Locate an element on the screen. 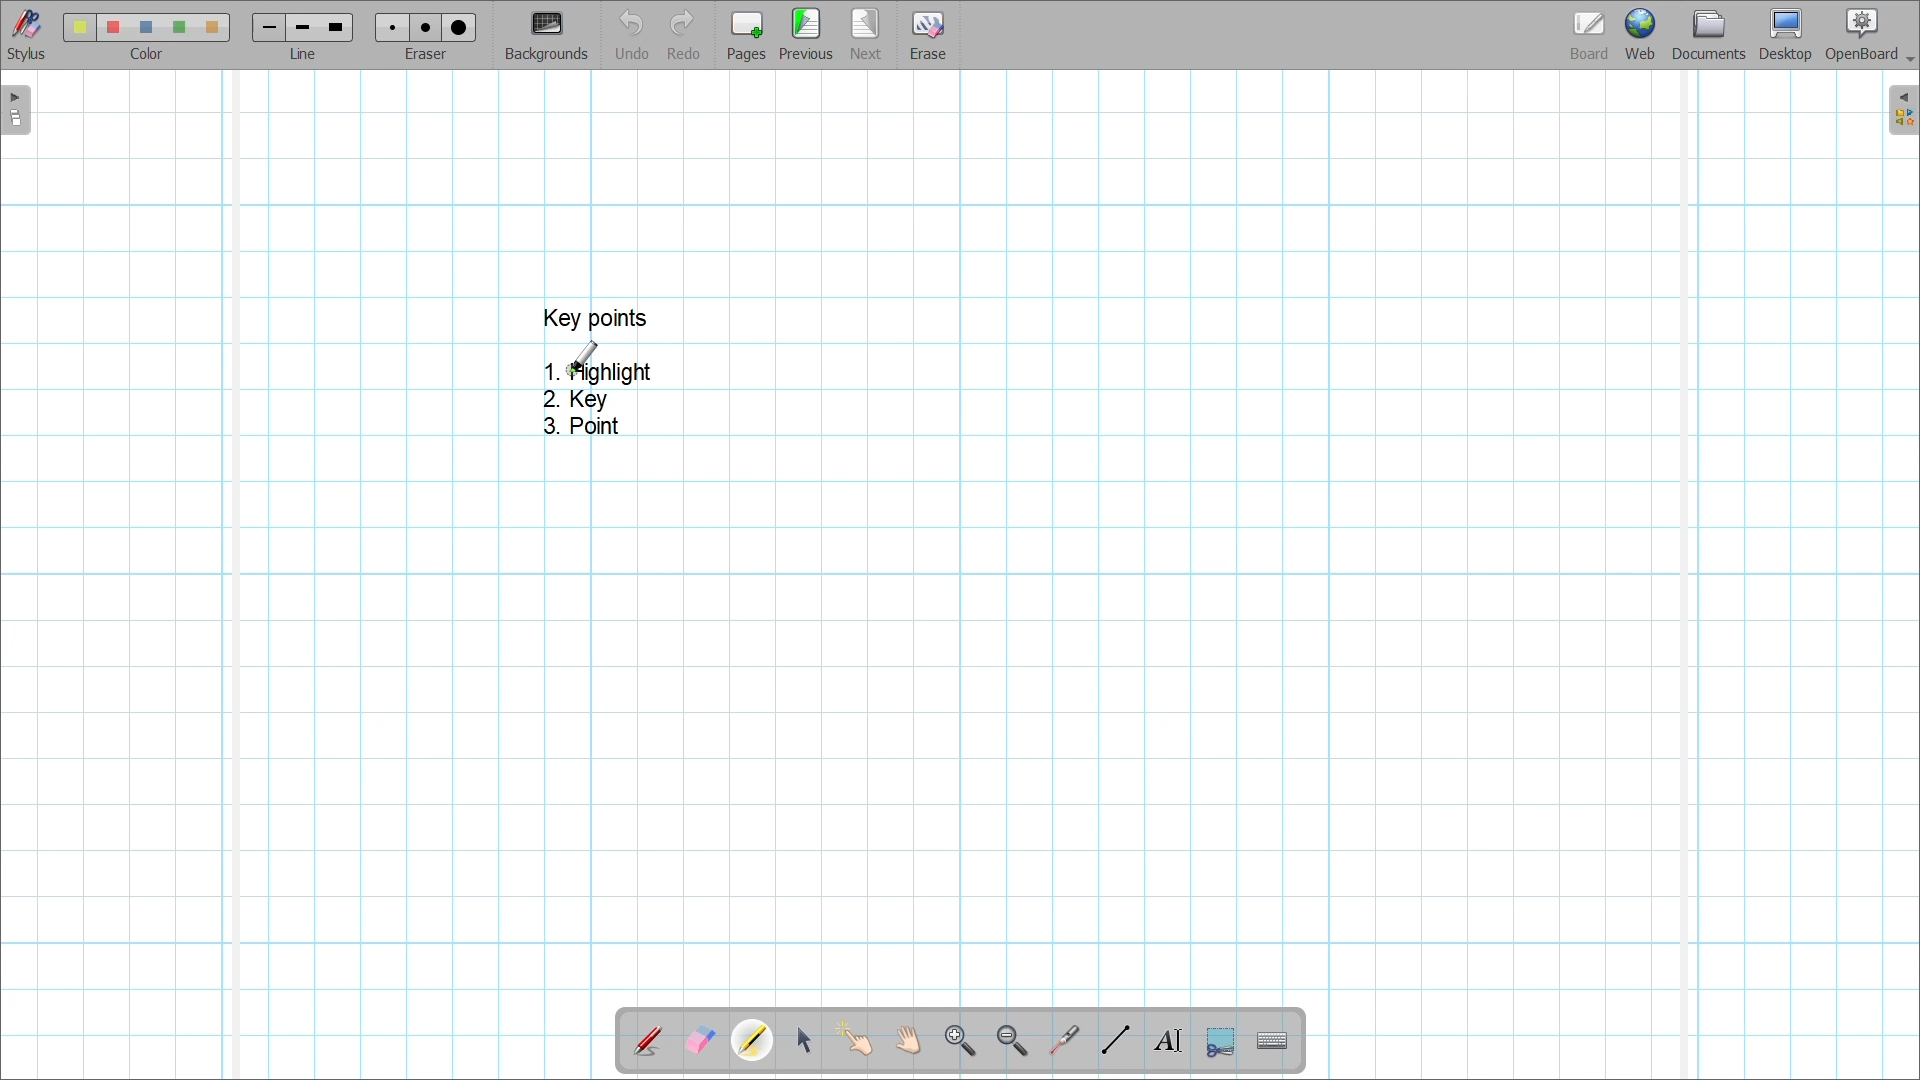 Image resolution: width=1920 pixels, height=1080 pixels. Capture part of the screen is located at coordinates (1221, 1043).